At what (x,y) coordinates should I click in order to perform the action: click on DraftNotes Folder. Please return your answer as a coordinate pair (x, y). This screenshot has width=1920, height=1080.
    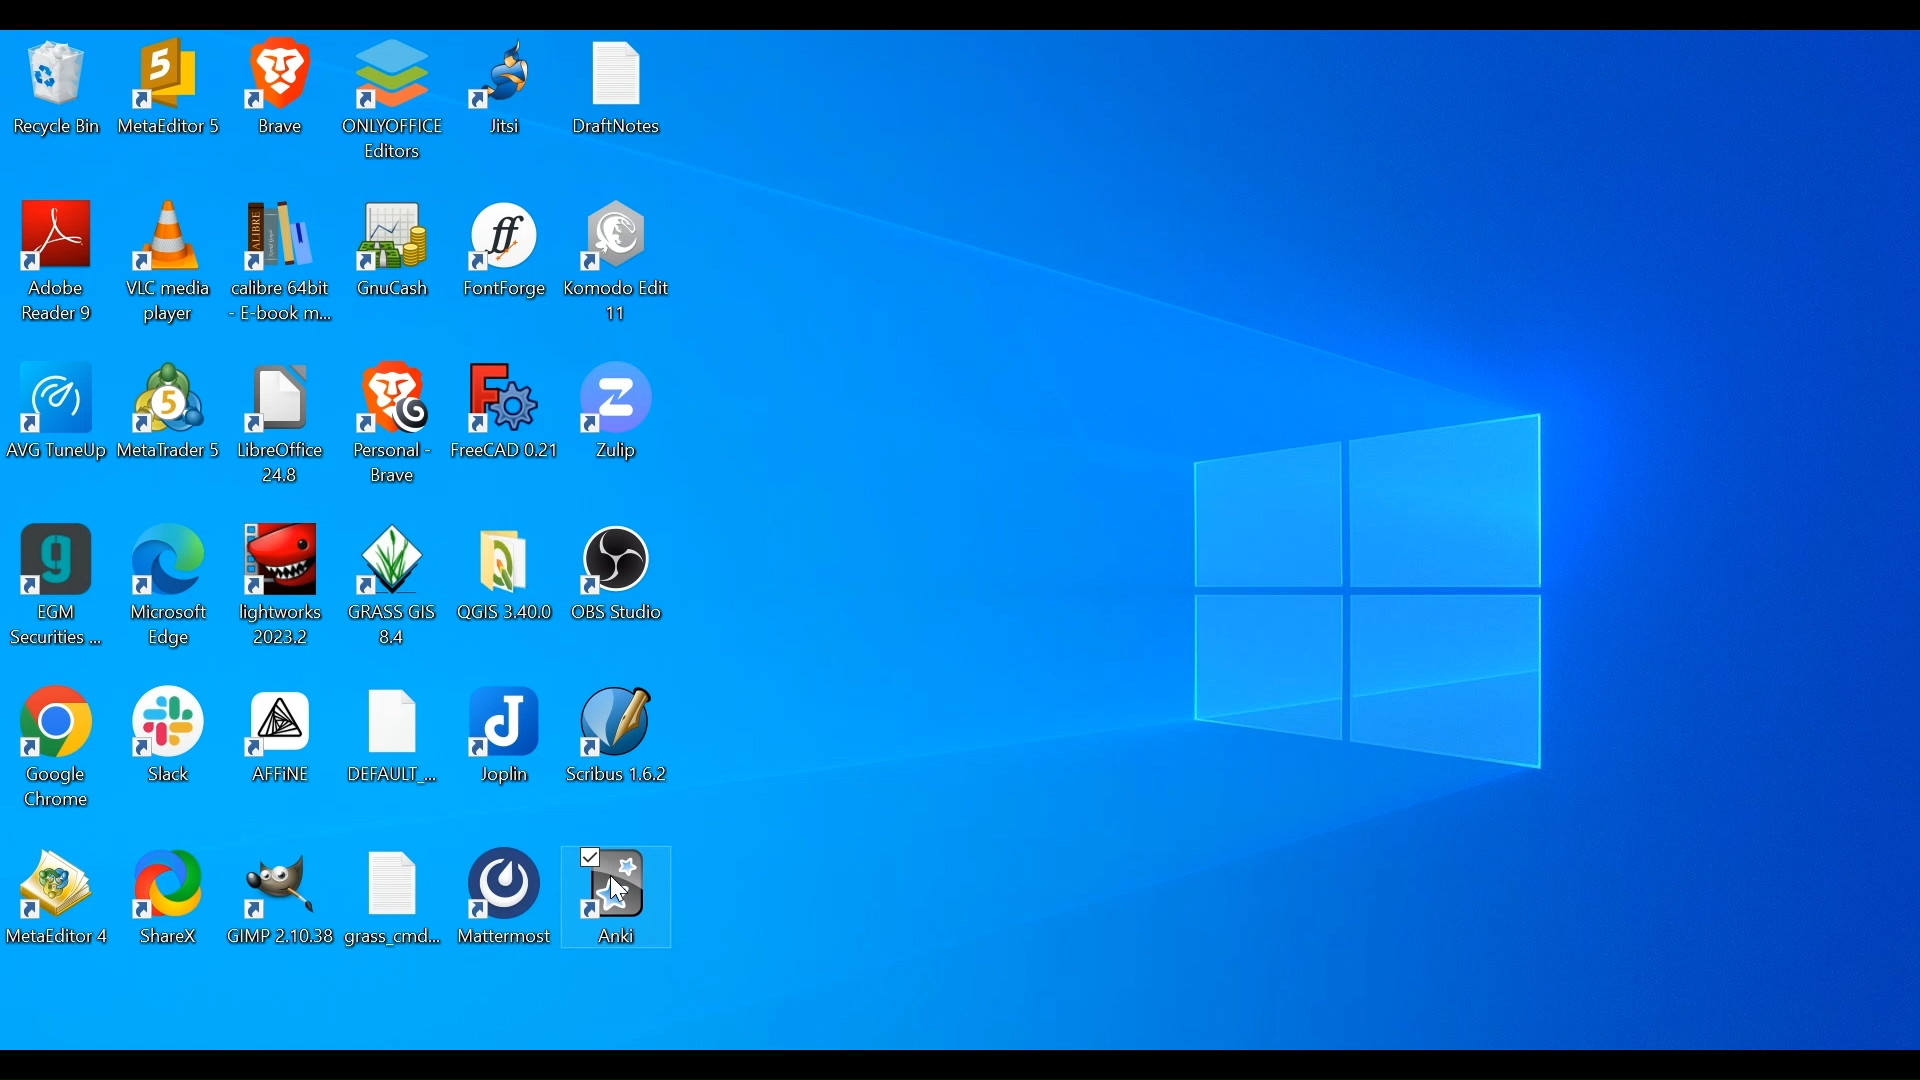
    Looking at the image, I should click on (616, 87).